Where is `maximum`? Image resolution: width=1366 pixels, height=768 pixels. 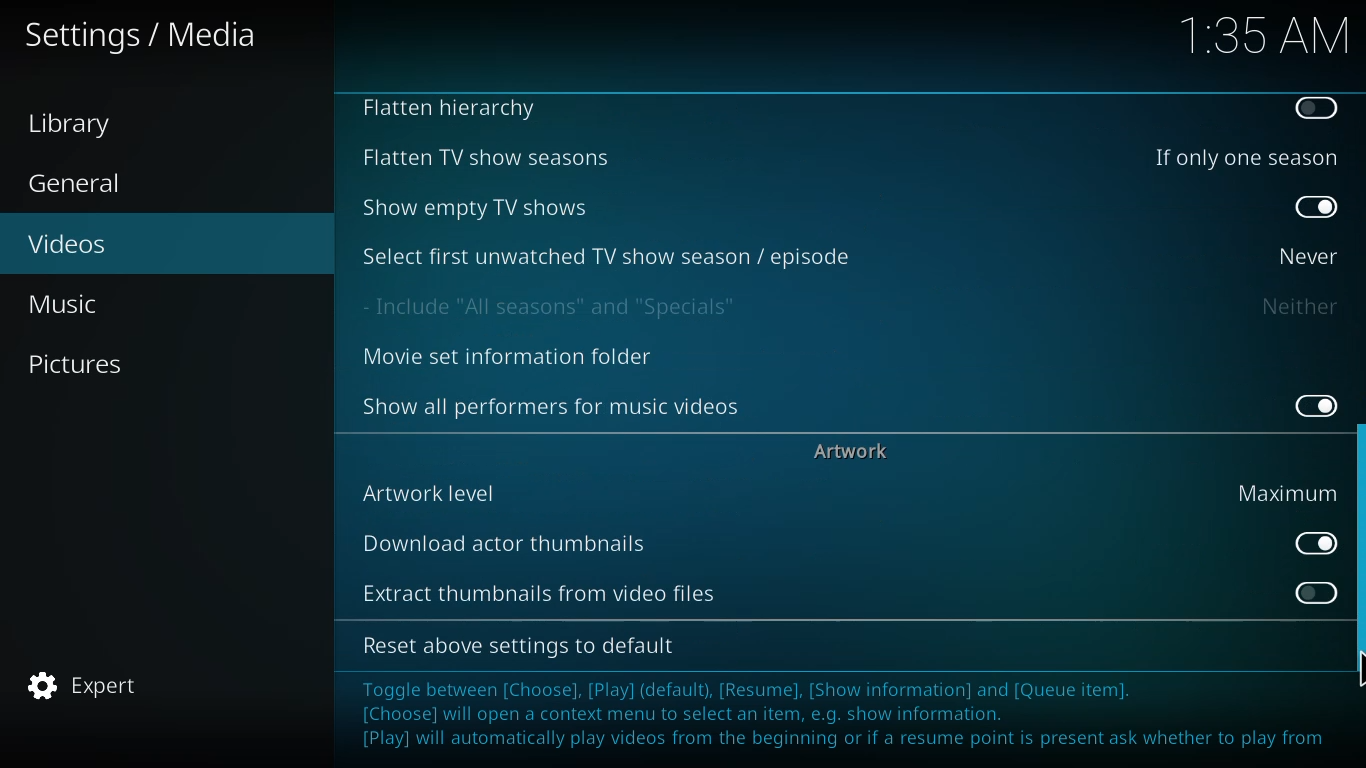 maximum is located at coordinates (1283, 492).